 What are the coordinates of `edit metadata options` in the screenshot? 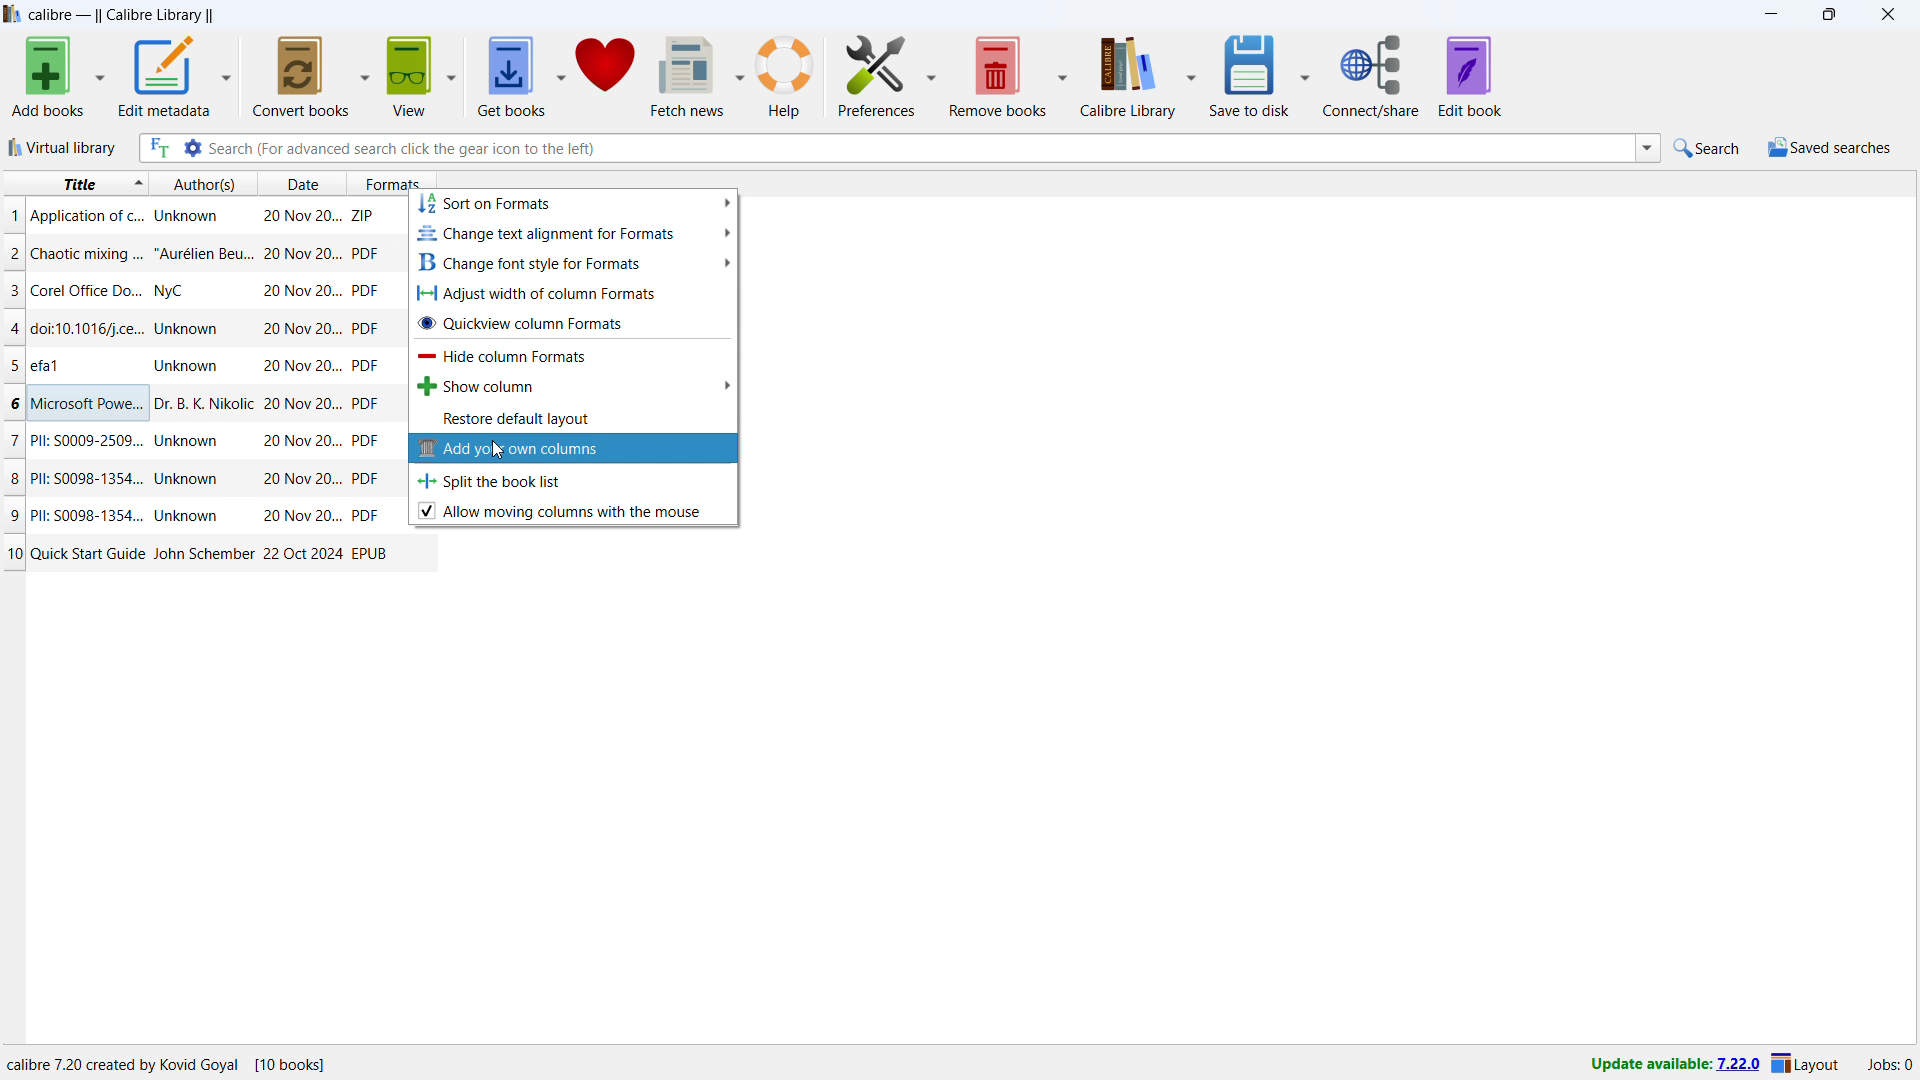 It's located at (227, 76).